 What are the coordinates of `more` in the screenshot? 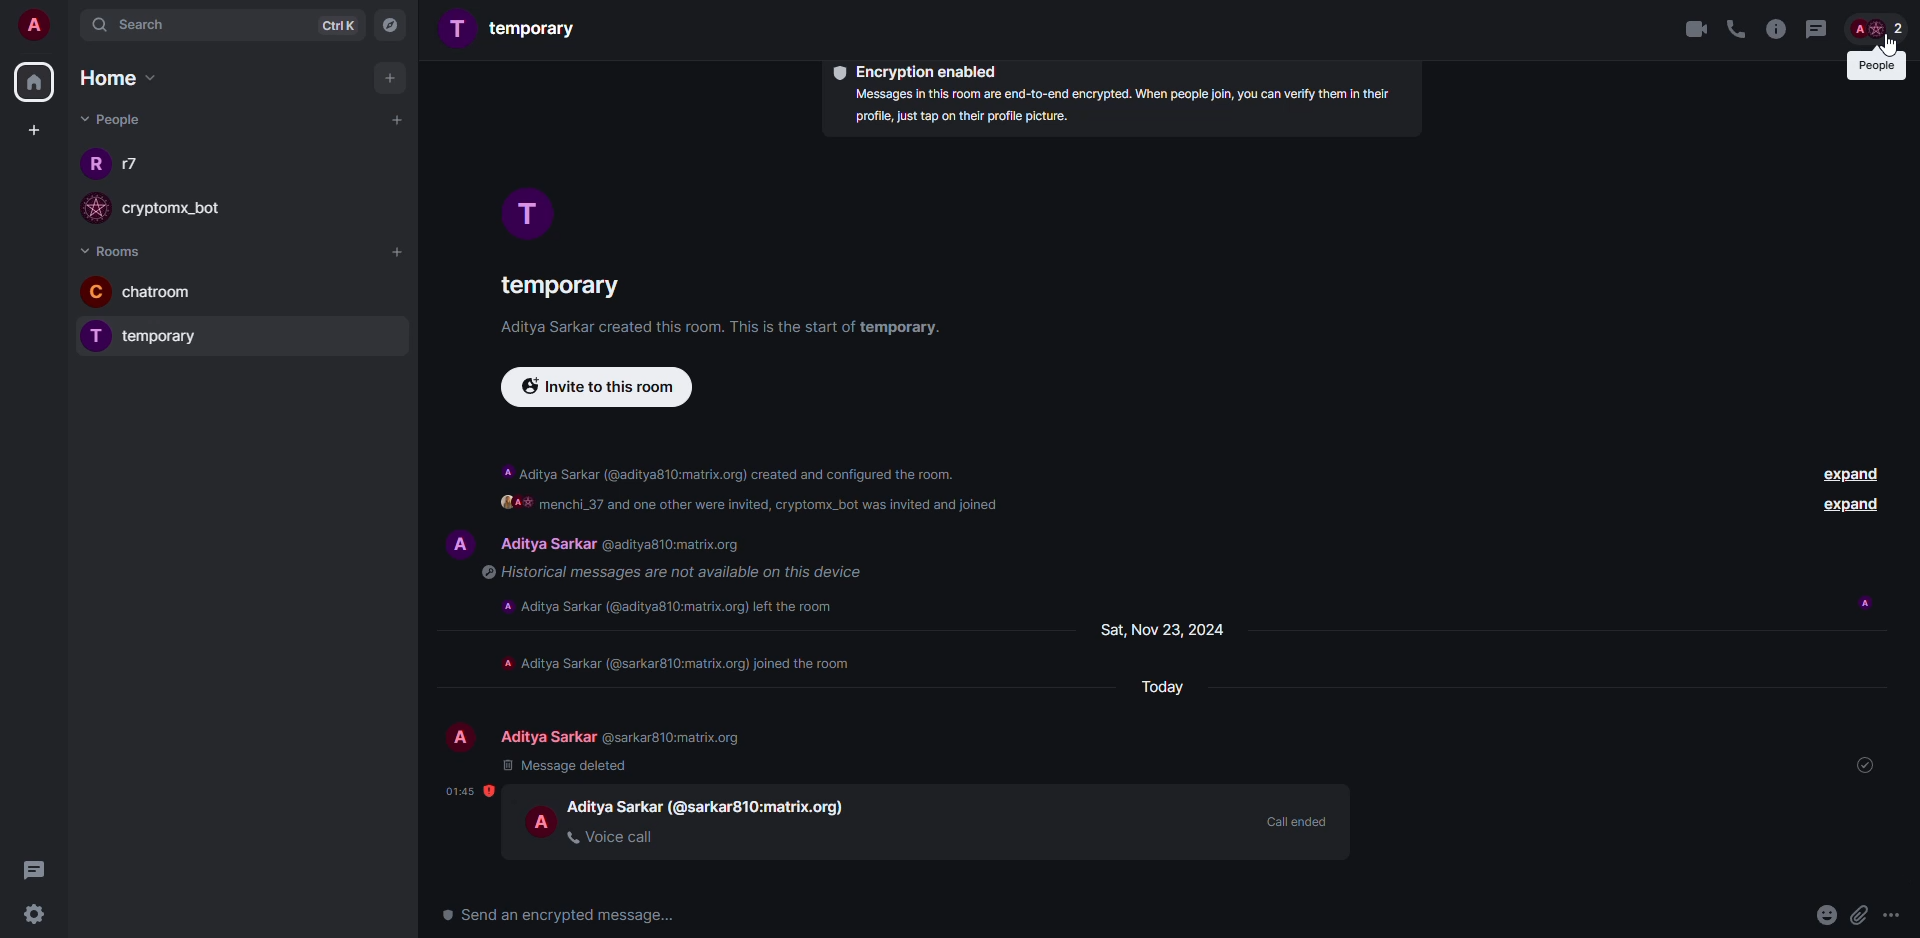 It's located at (1893, 914).